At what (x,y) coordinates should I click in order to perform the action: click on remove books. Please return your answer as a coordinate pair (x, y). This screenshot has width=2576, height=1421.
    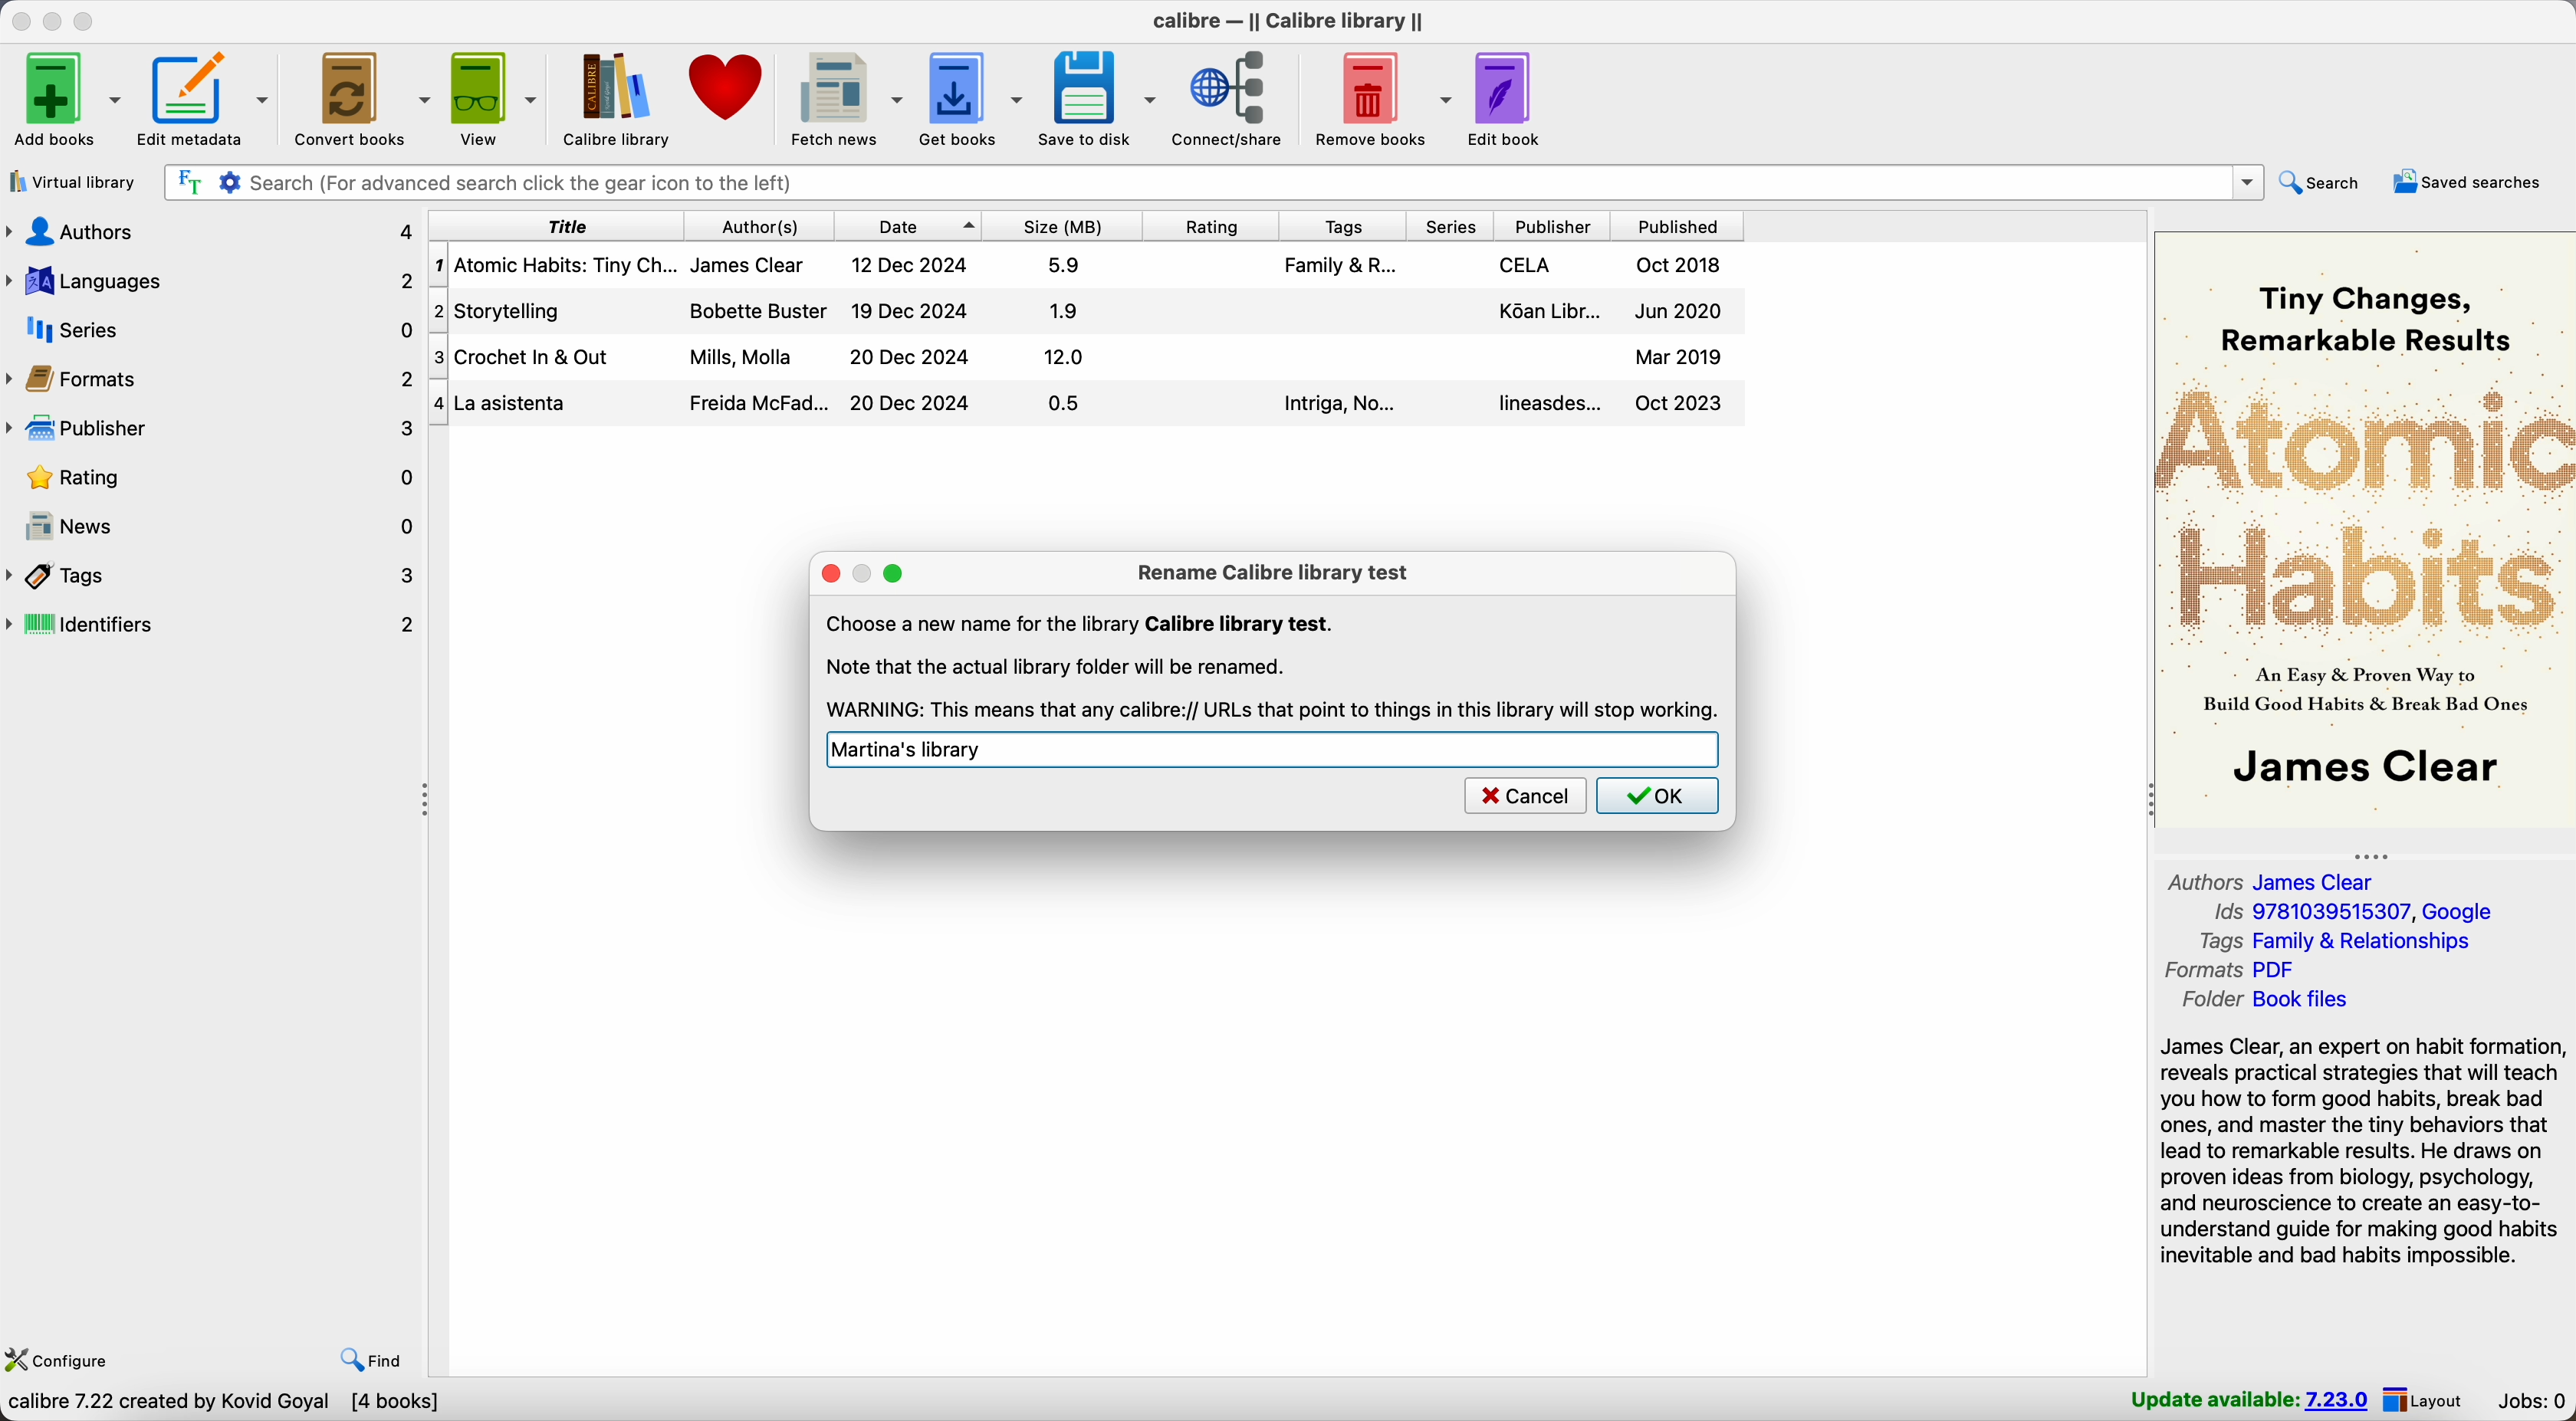
    Looking at the image, I should click on (1383, 100).